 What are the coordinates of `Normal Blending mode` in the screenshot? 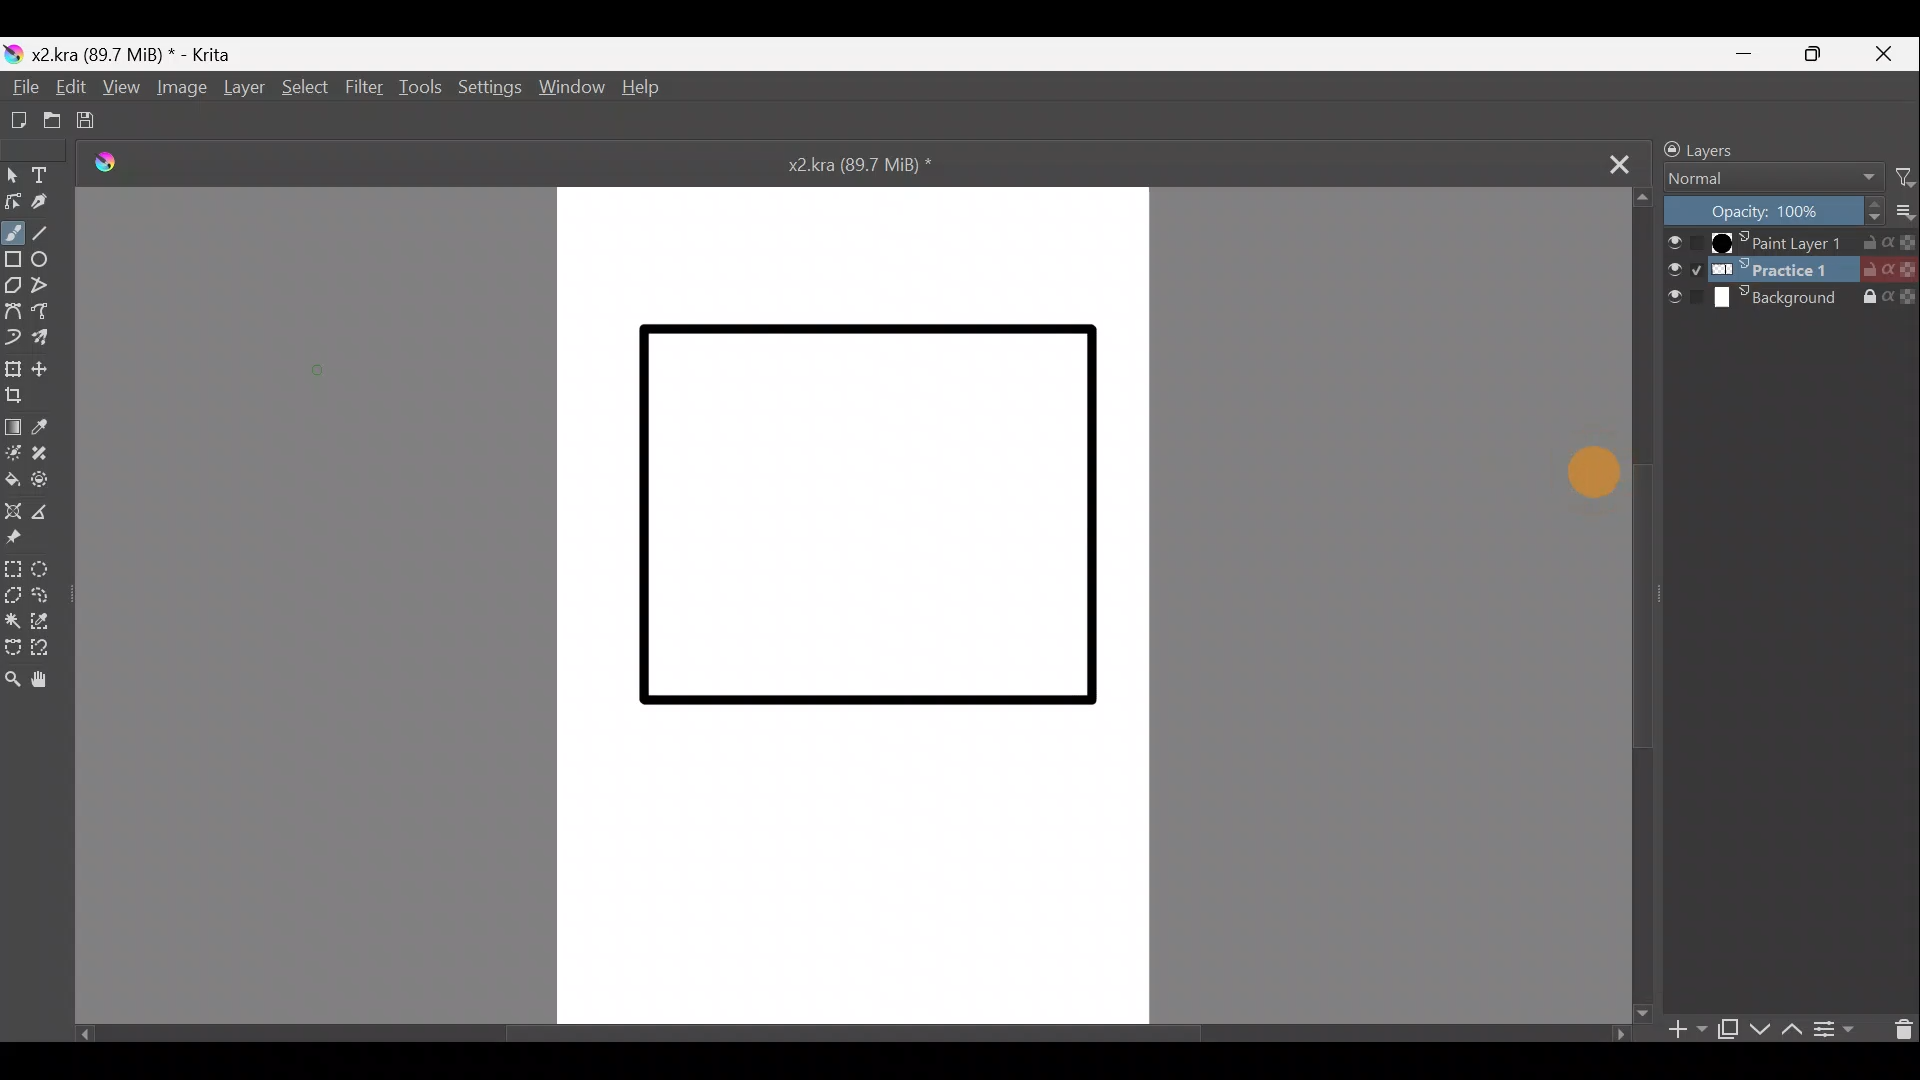 It's located at (1769, 176).